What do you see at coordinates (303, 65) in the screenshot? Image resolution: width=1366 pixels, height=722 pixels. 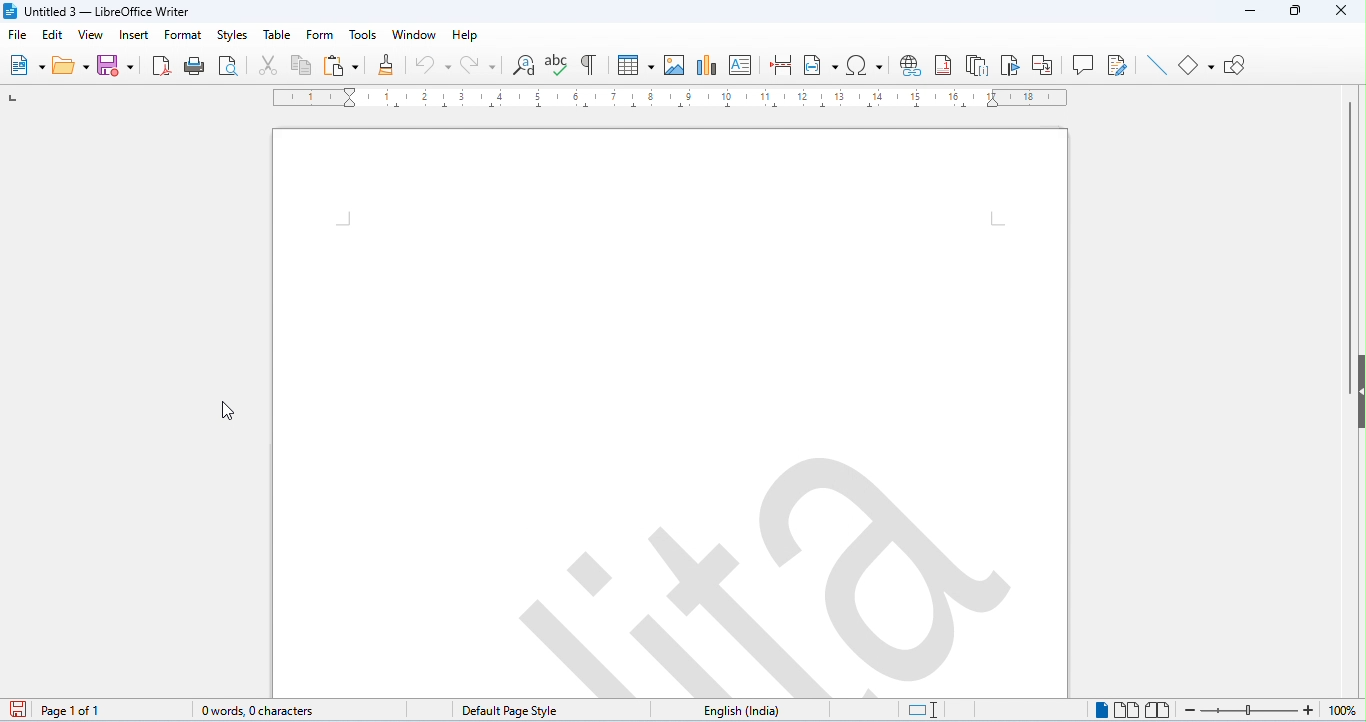 I see `copy` at bounding box center [303, 65].